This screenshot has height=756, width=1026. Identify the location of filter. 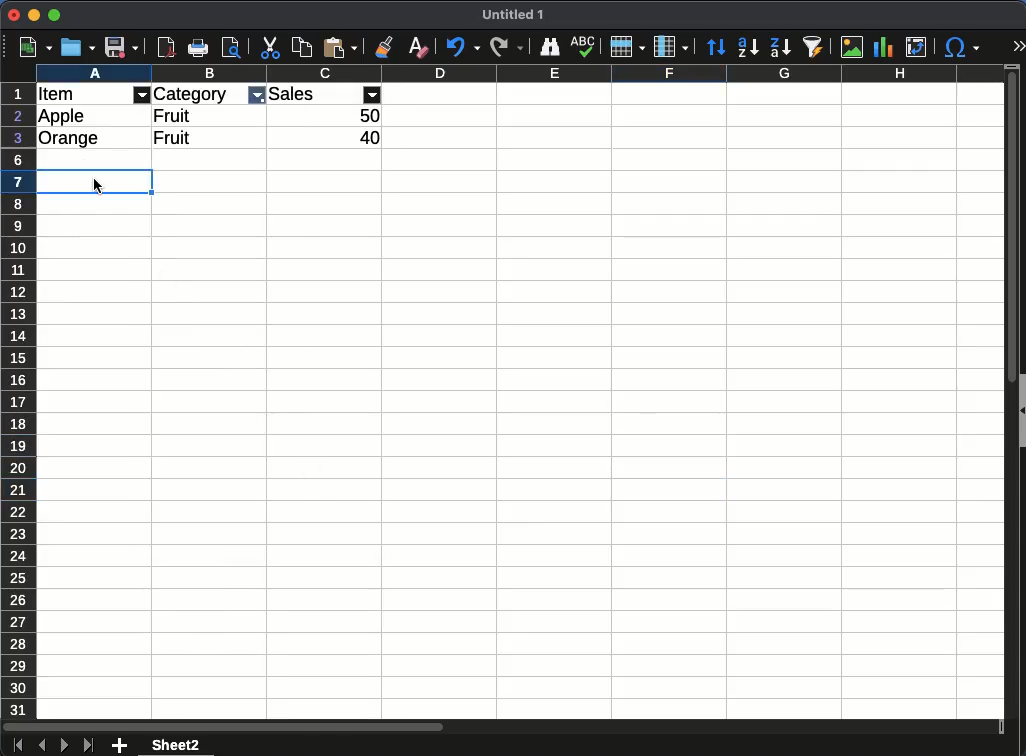
(142, 95).